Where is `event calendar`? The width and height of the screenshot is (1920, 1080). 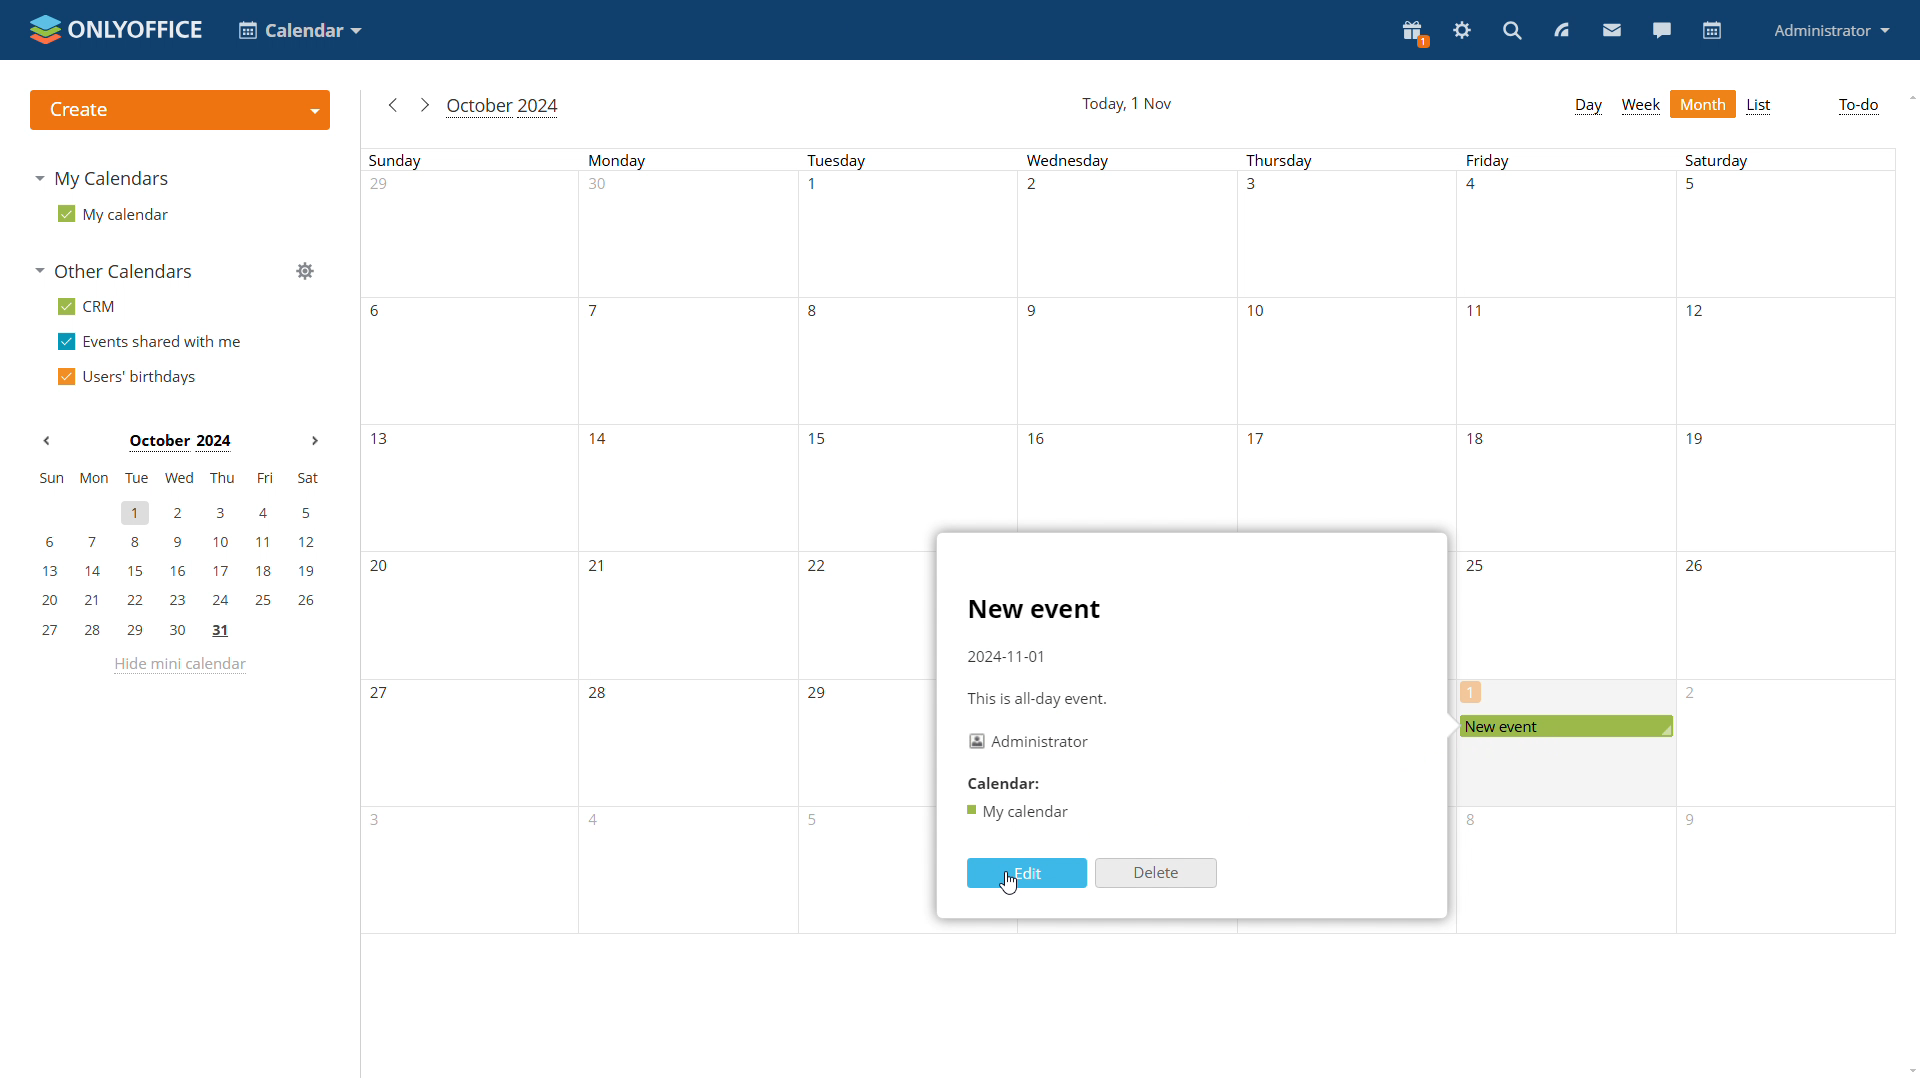
event calendar is located at coordinates (1021, 812).